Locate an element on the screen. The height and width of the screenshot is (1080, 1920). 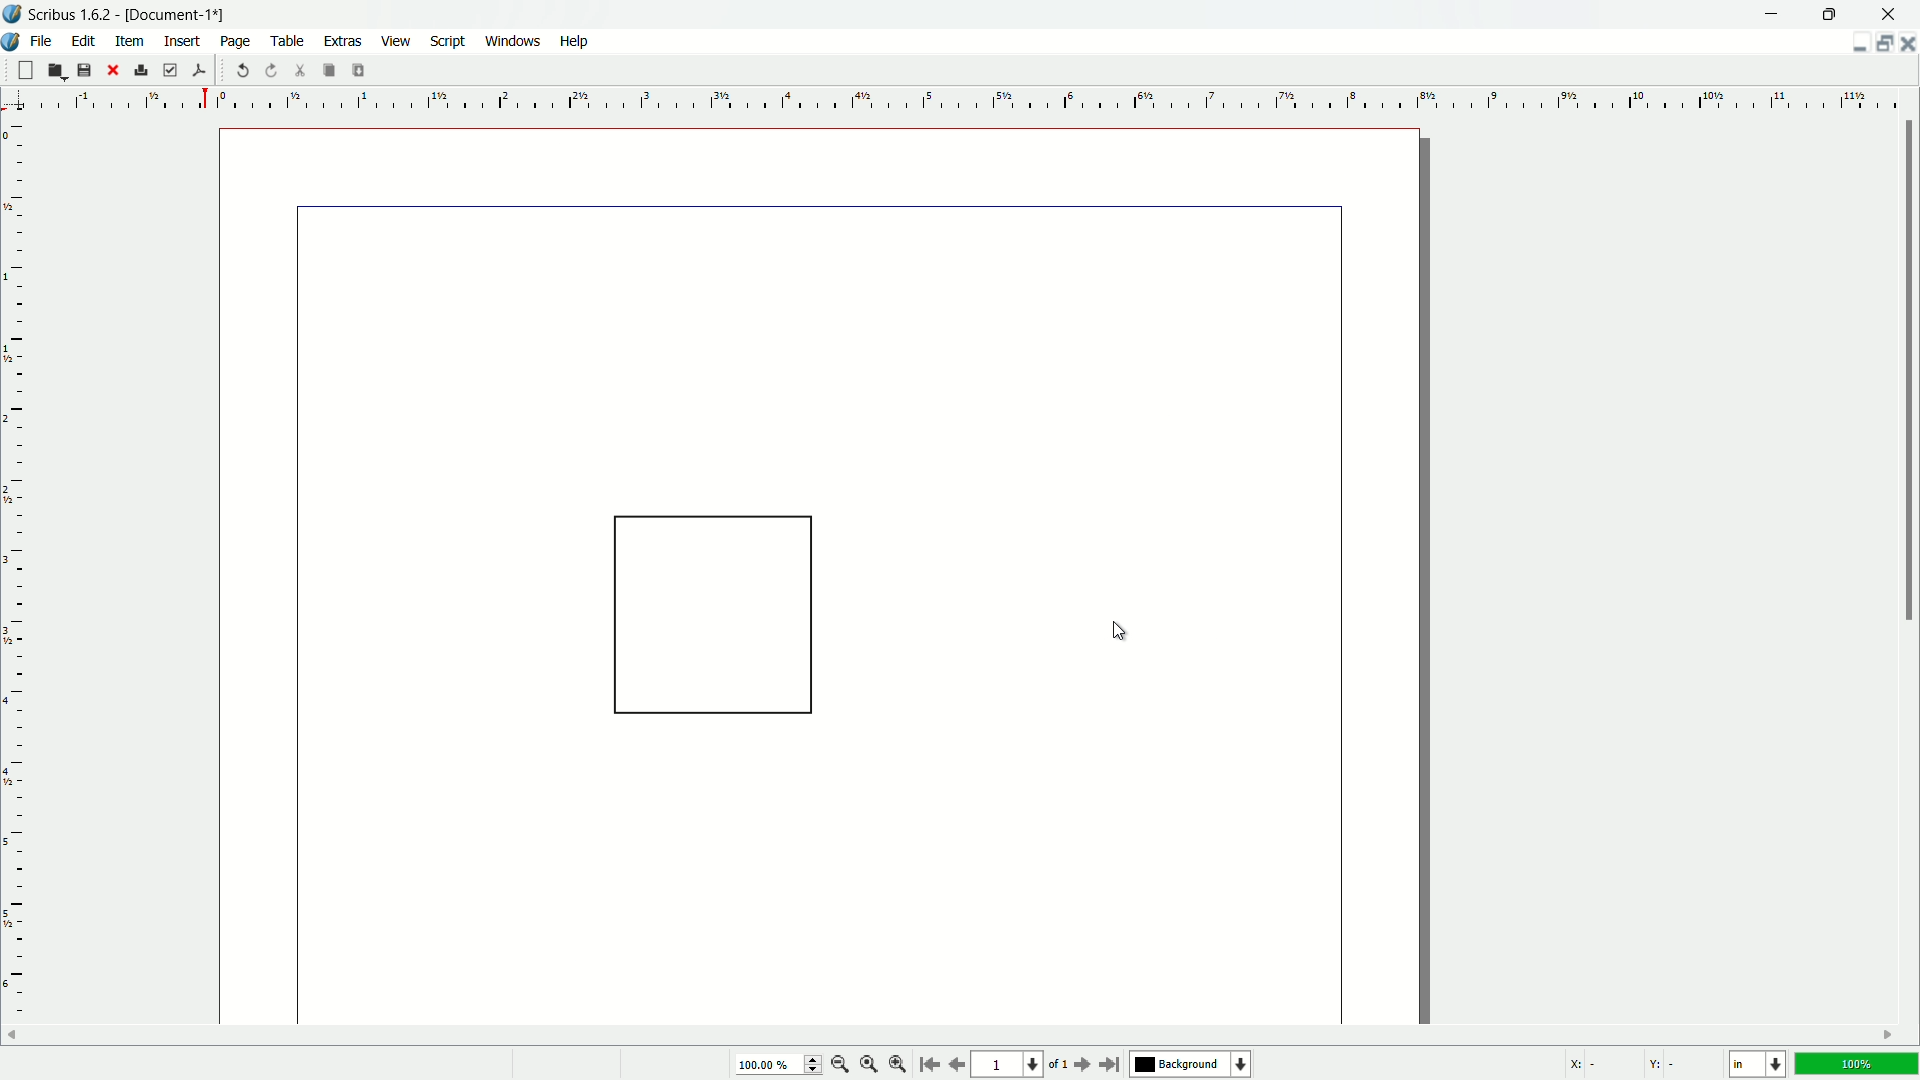
scroll bar is located at coordinates (1907, 371).